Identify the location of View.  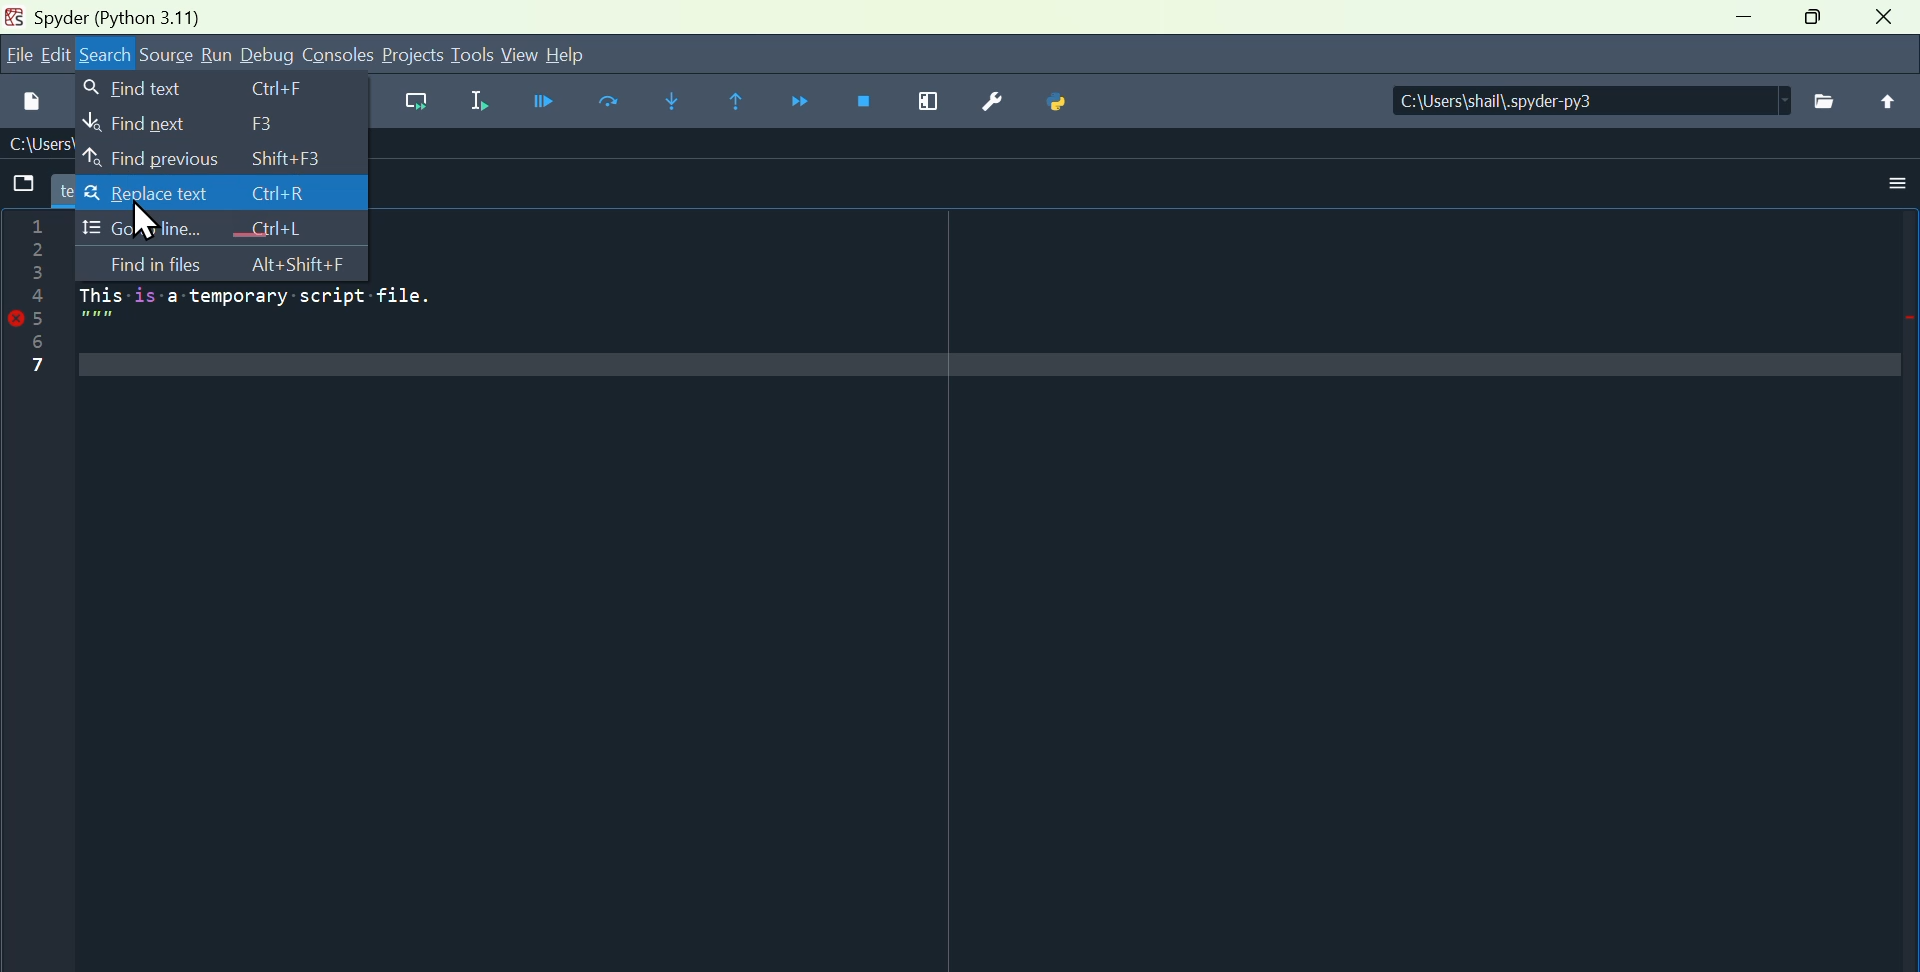
(519, 56).